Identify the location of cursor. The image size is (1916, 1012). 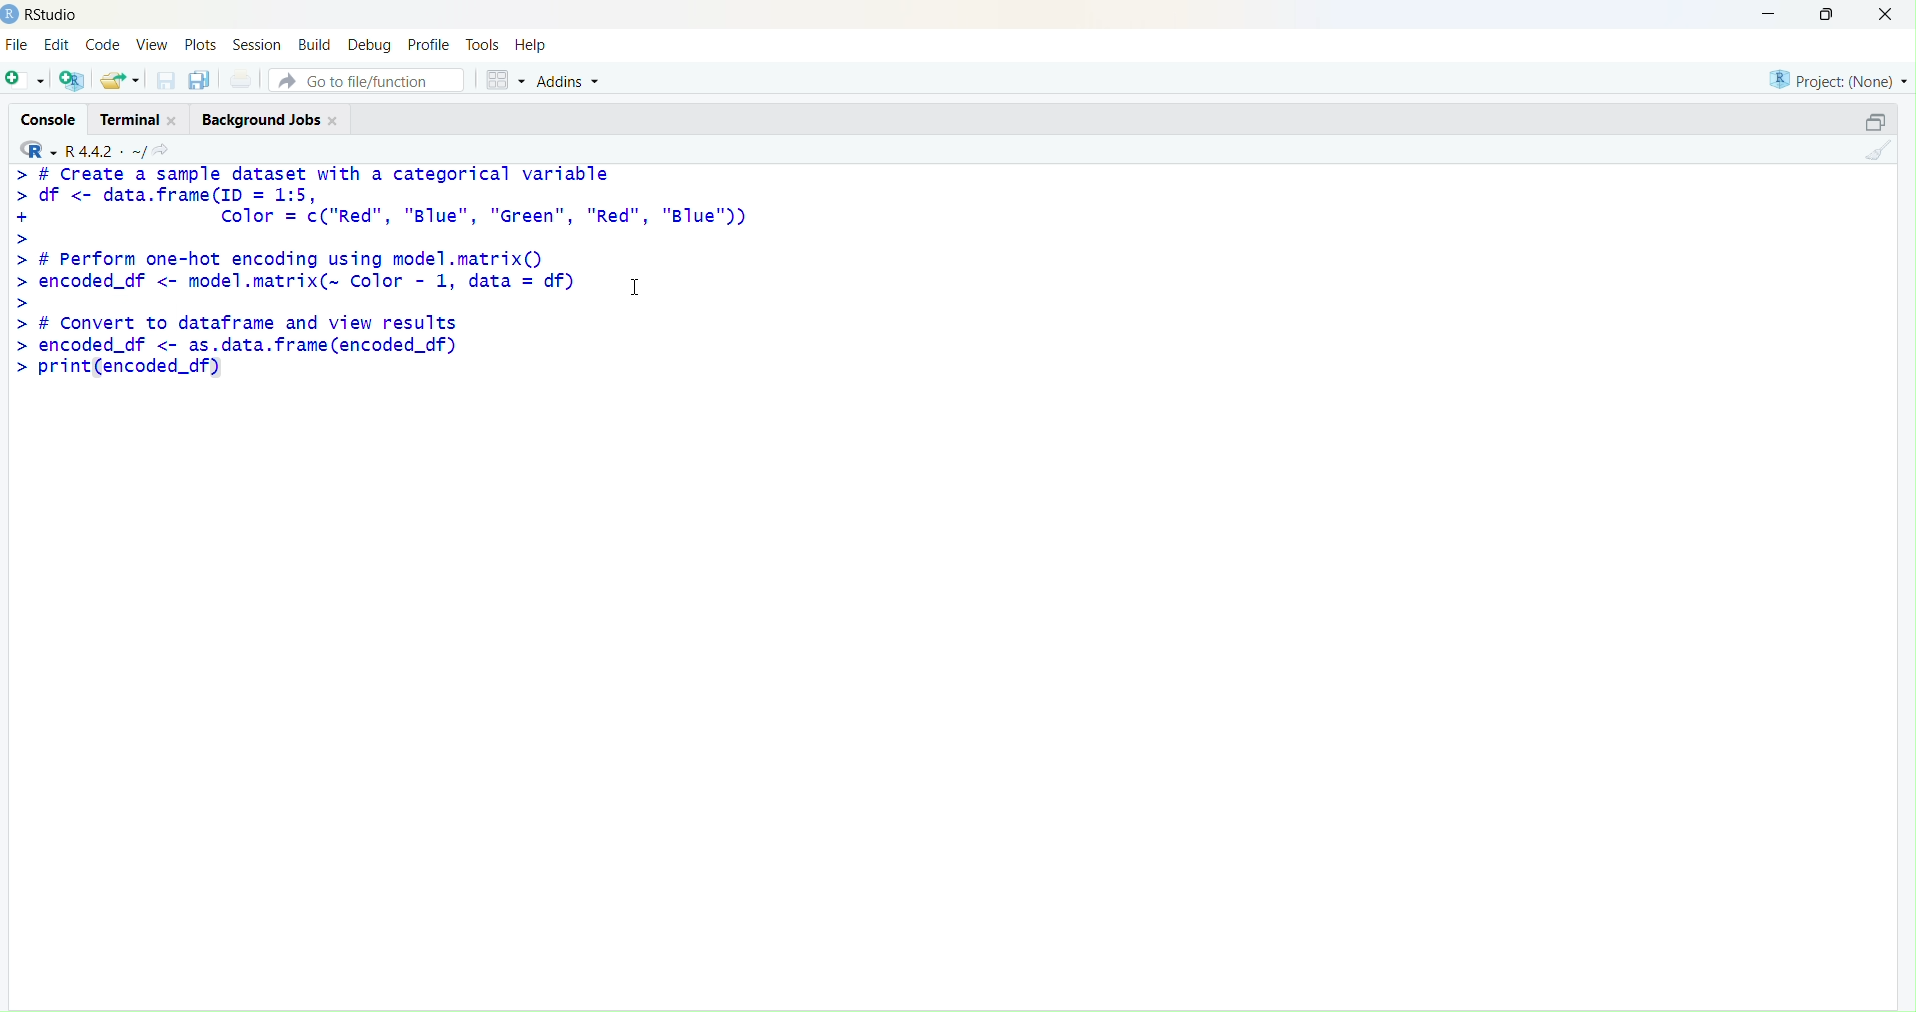
(636, 287).